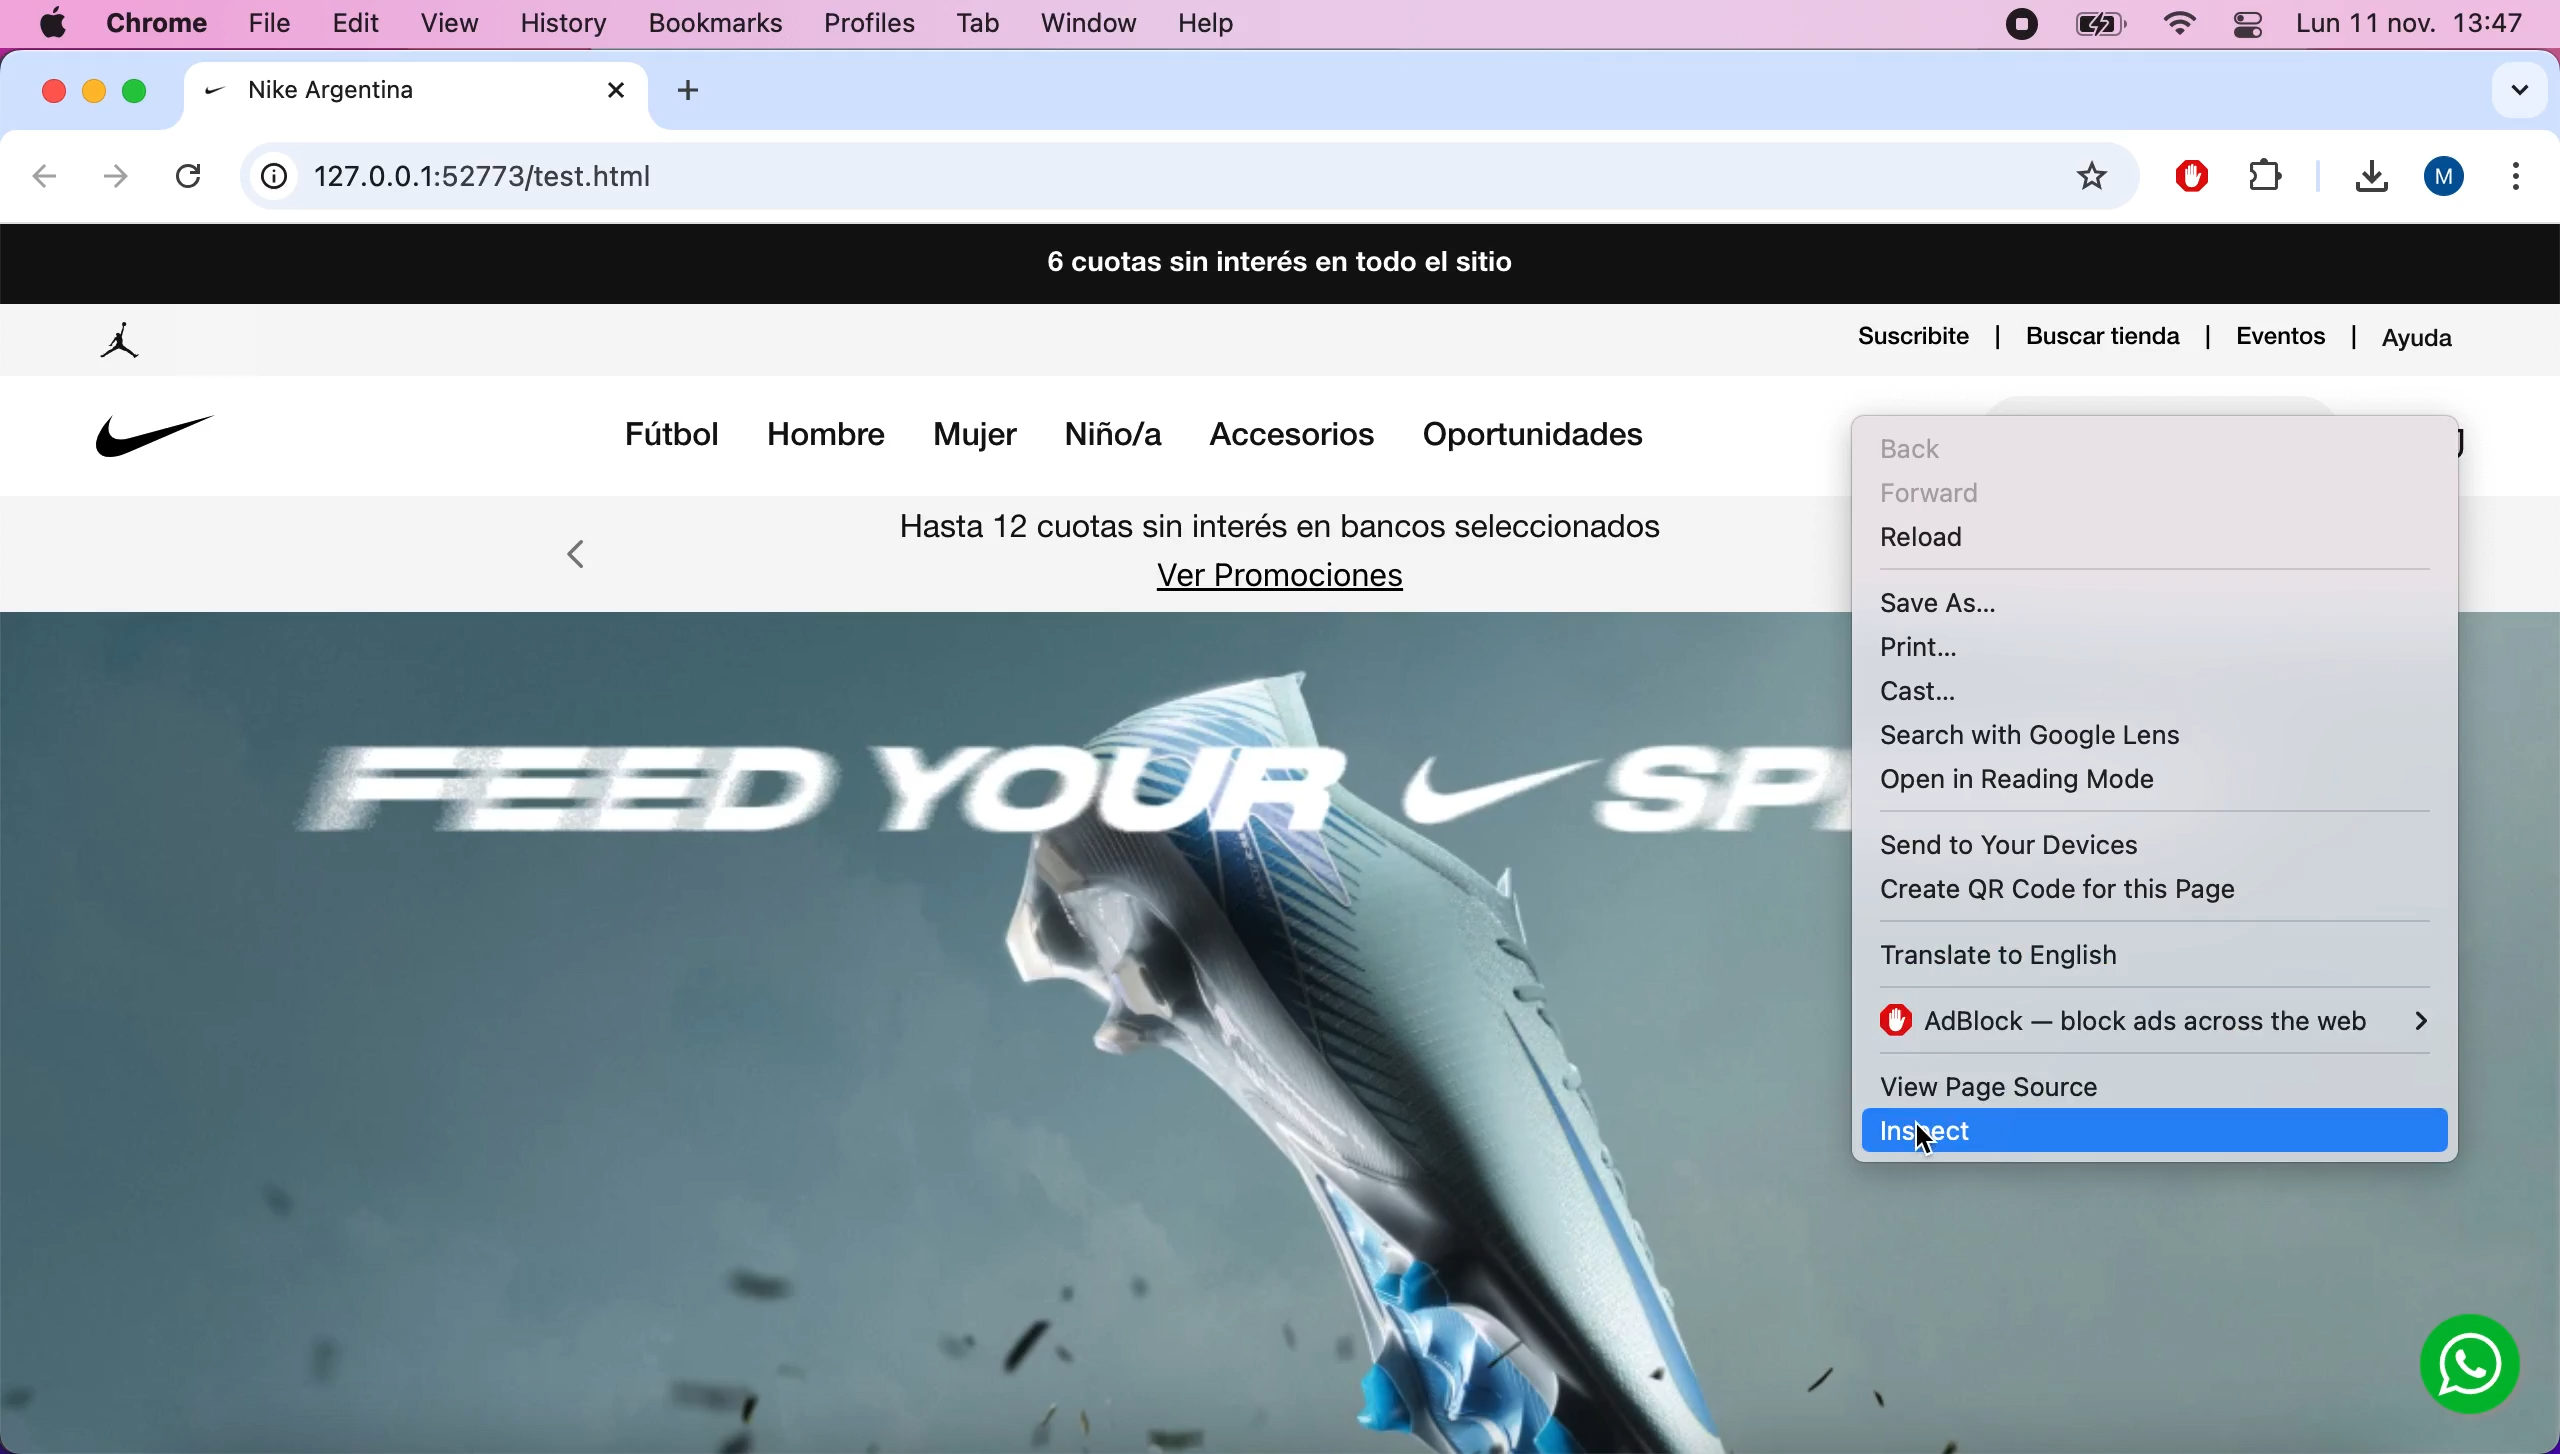  What do you see at coordinates (917, 1024) in the screenshot?
I see `image` at bounding box center [917, 1024].